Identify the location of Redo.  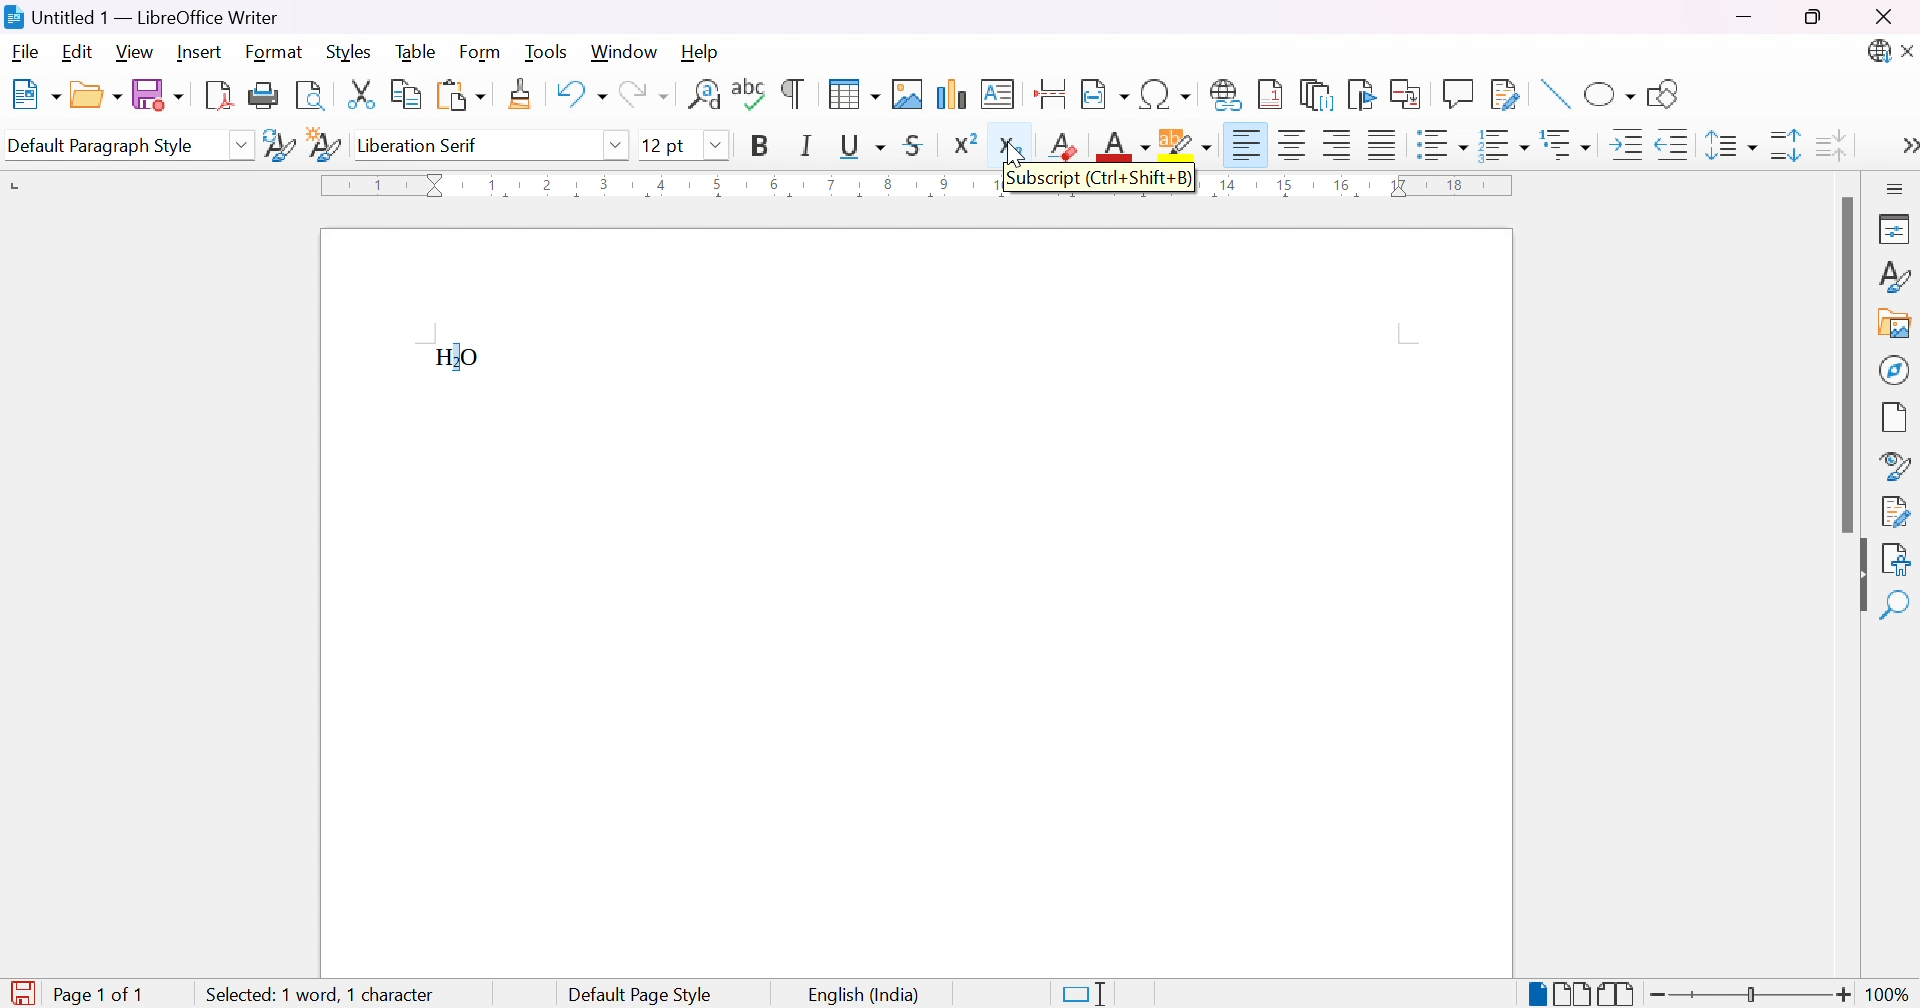
(642, 99).